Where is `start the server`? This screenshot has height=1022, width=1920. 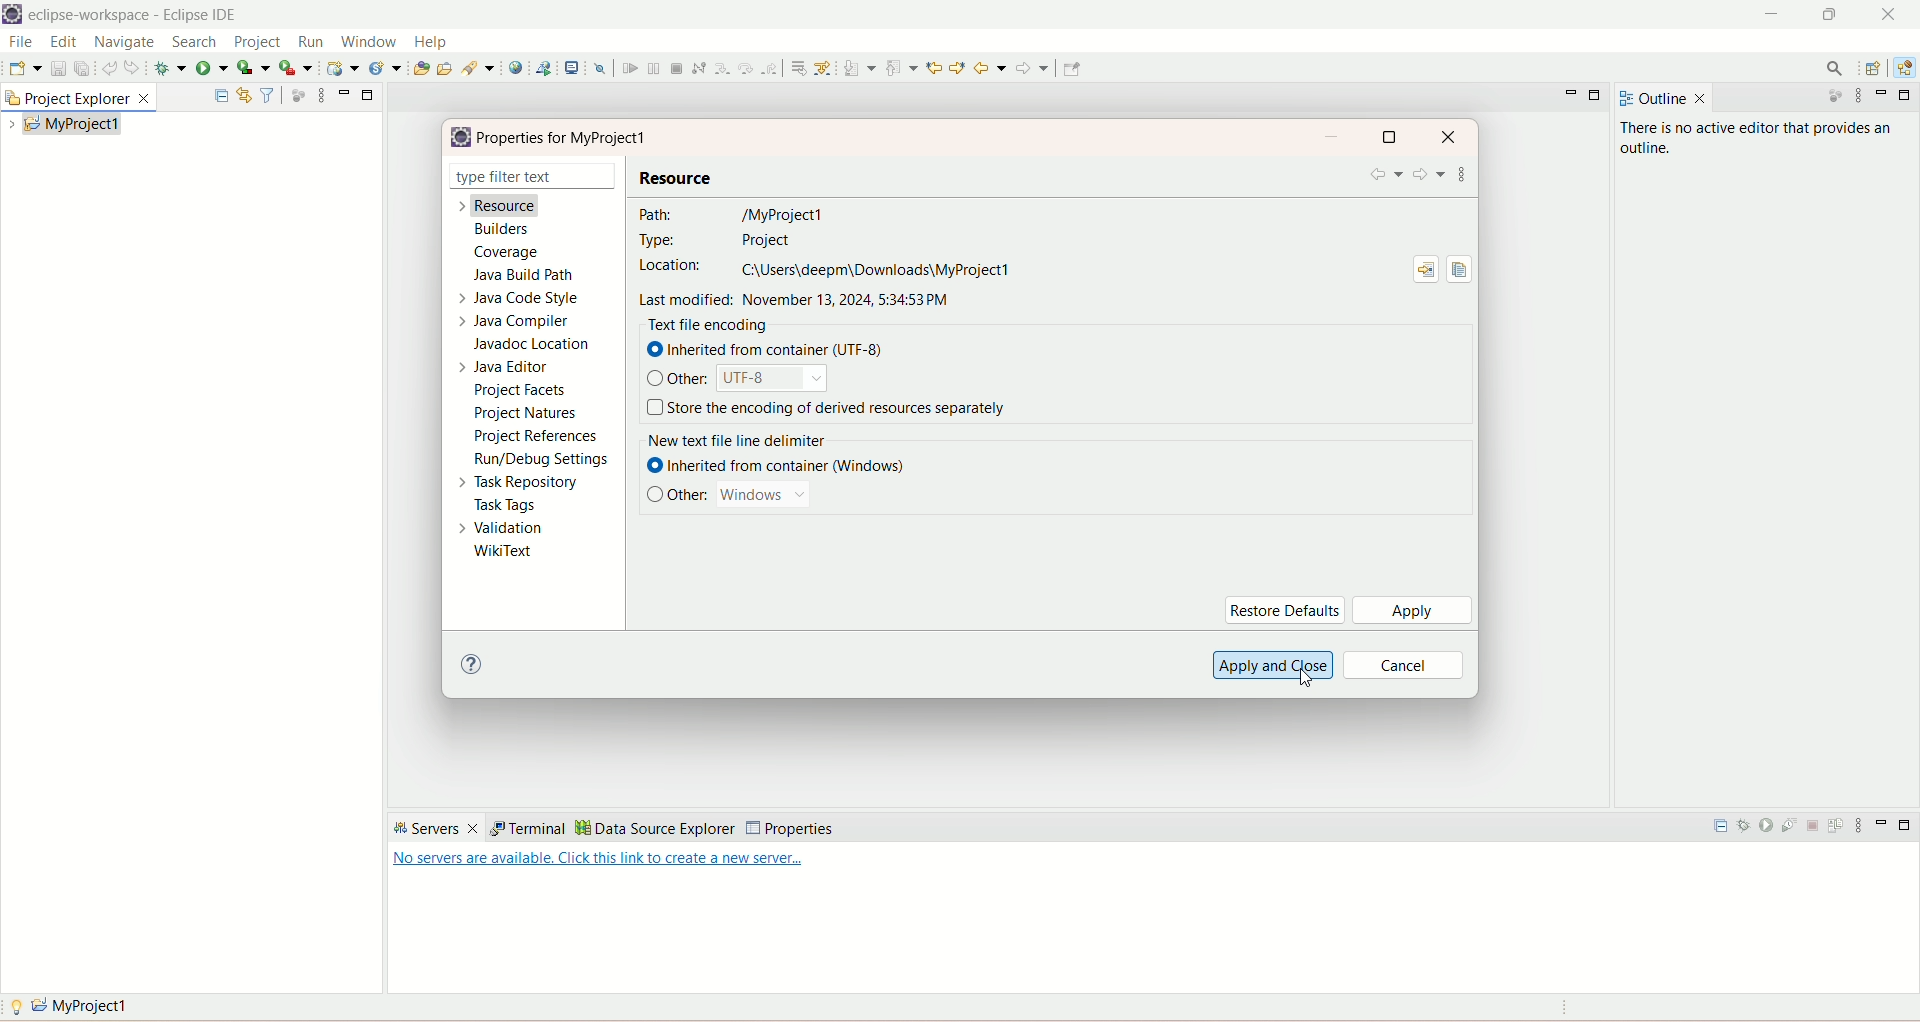 start the server is located at coordinates (1769, 829).